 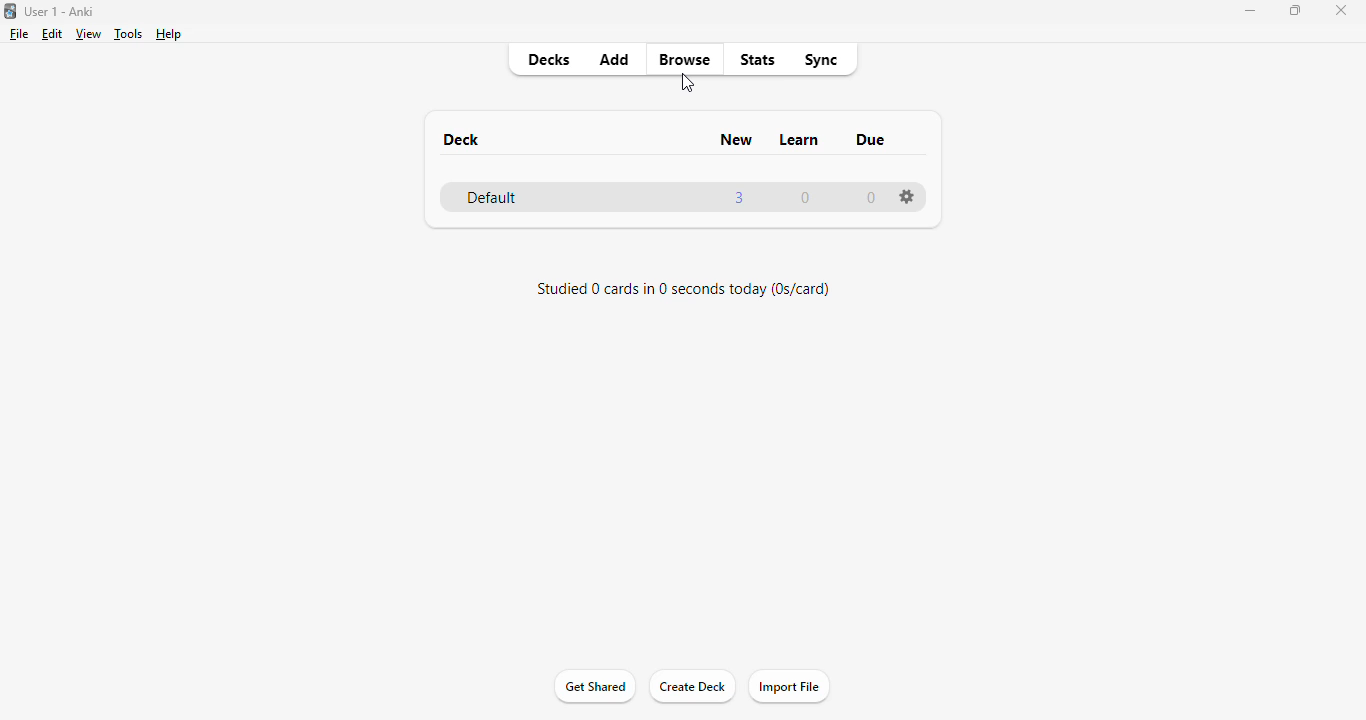 What do you see at coordinates (801, 139) in the screenshot?
I see `learn` at bounding box center [801, 139].